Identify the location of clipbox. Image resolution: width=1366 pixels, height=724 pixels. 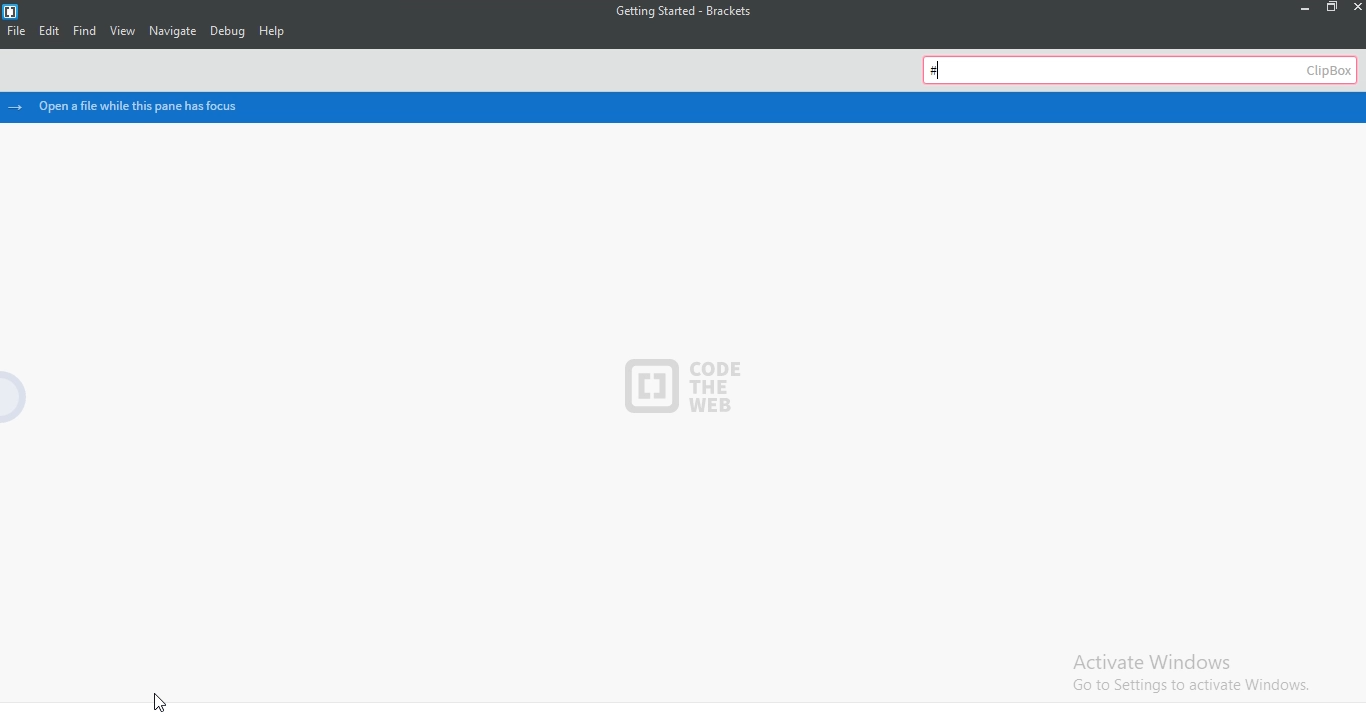
(1144, 72).